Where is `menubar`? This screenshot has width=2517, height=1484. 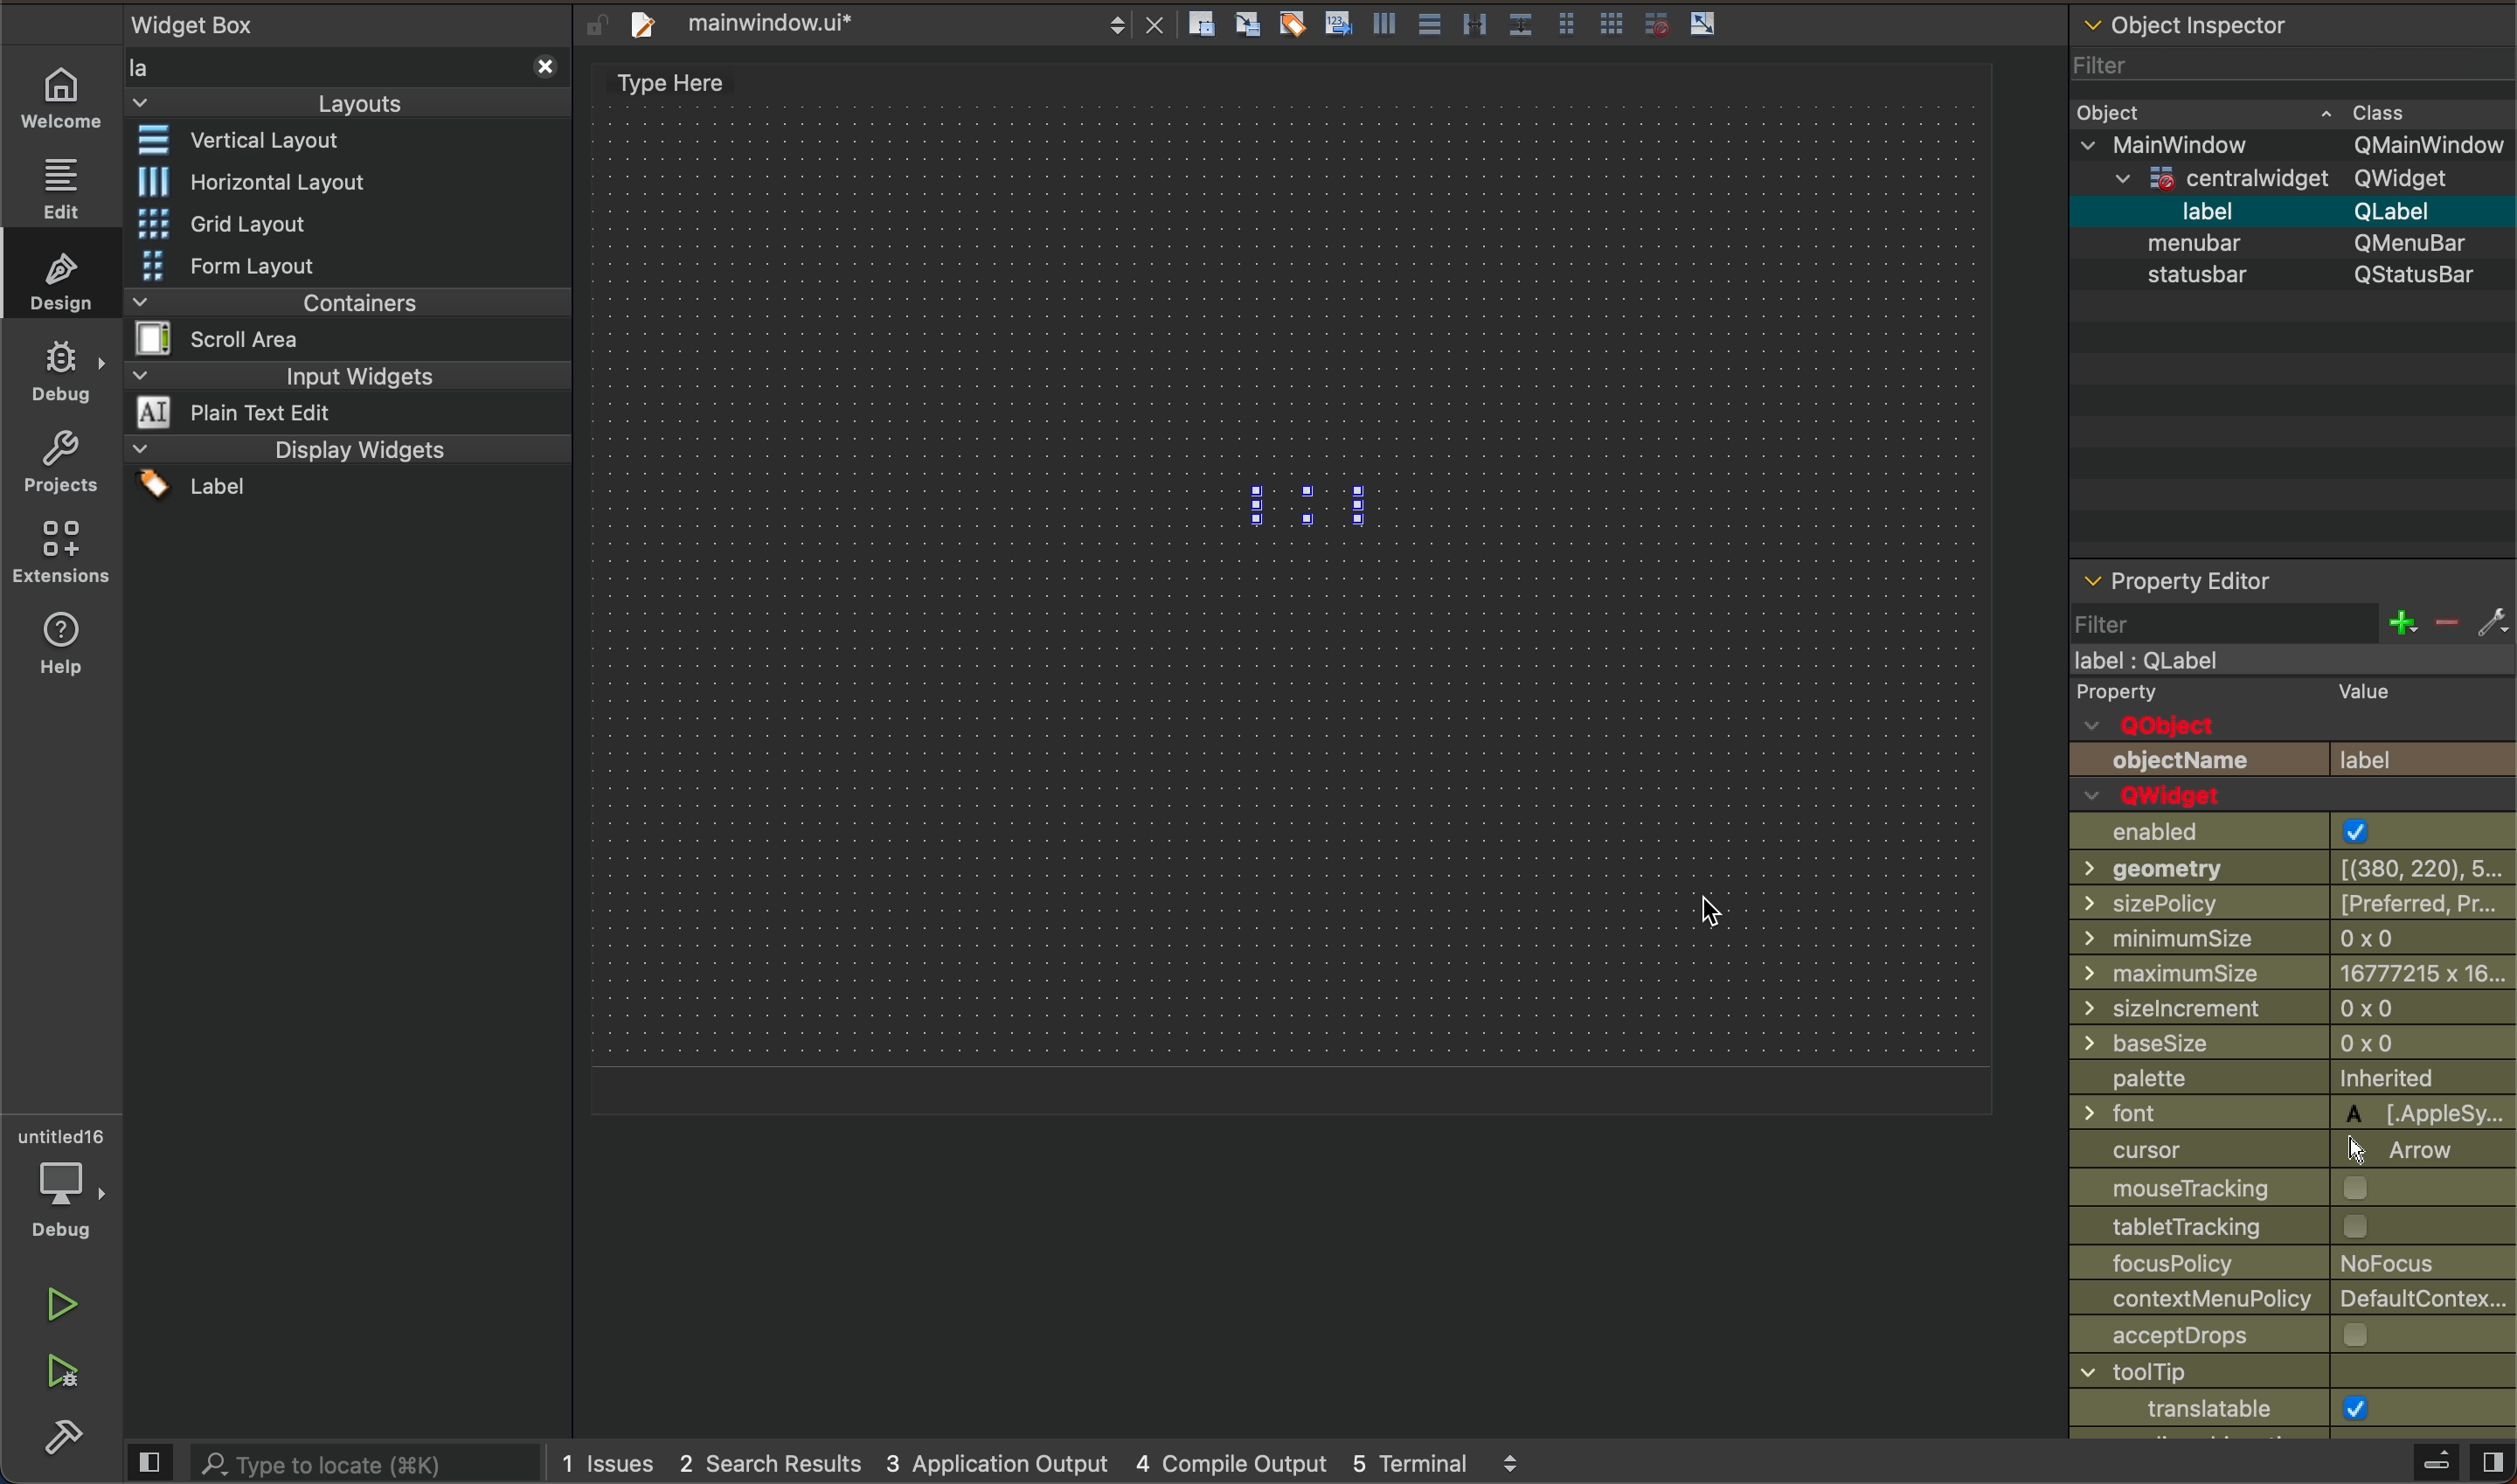
menubar is located at coordinates (2300, 244).